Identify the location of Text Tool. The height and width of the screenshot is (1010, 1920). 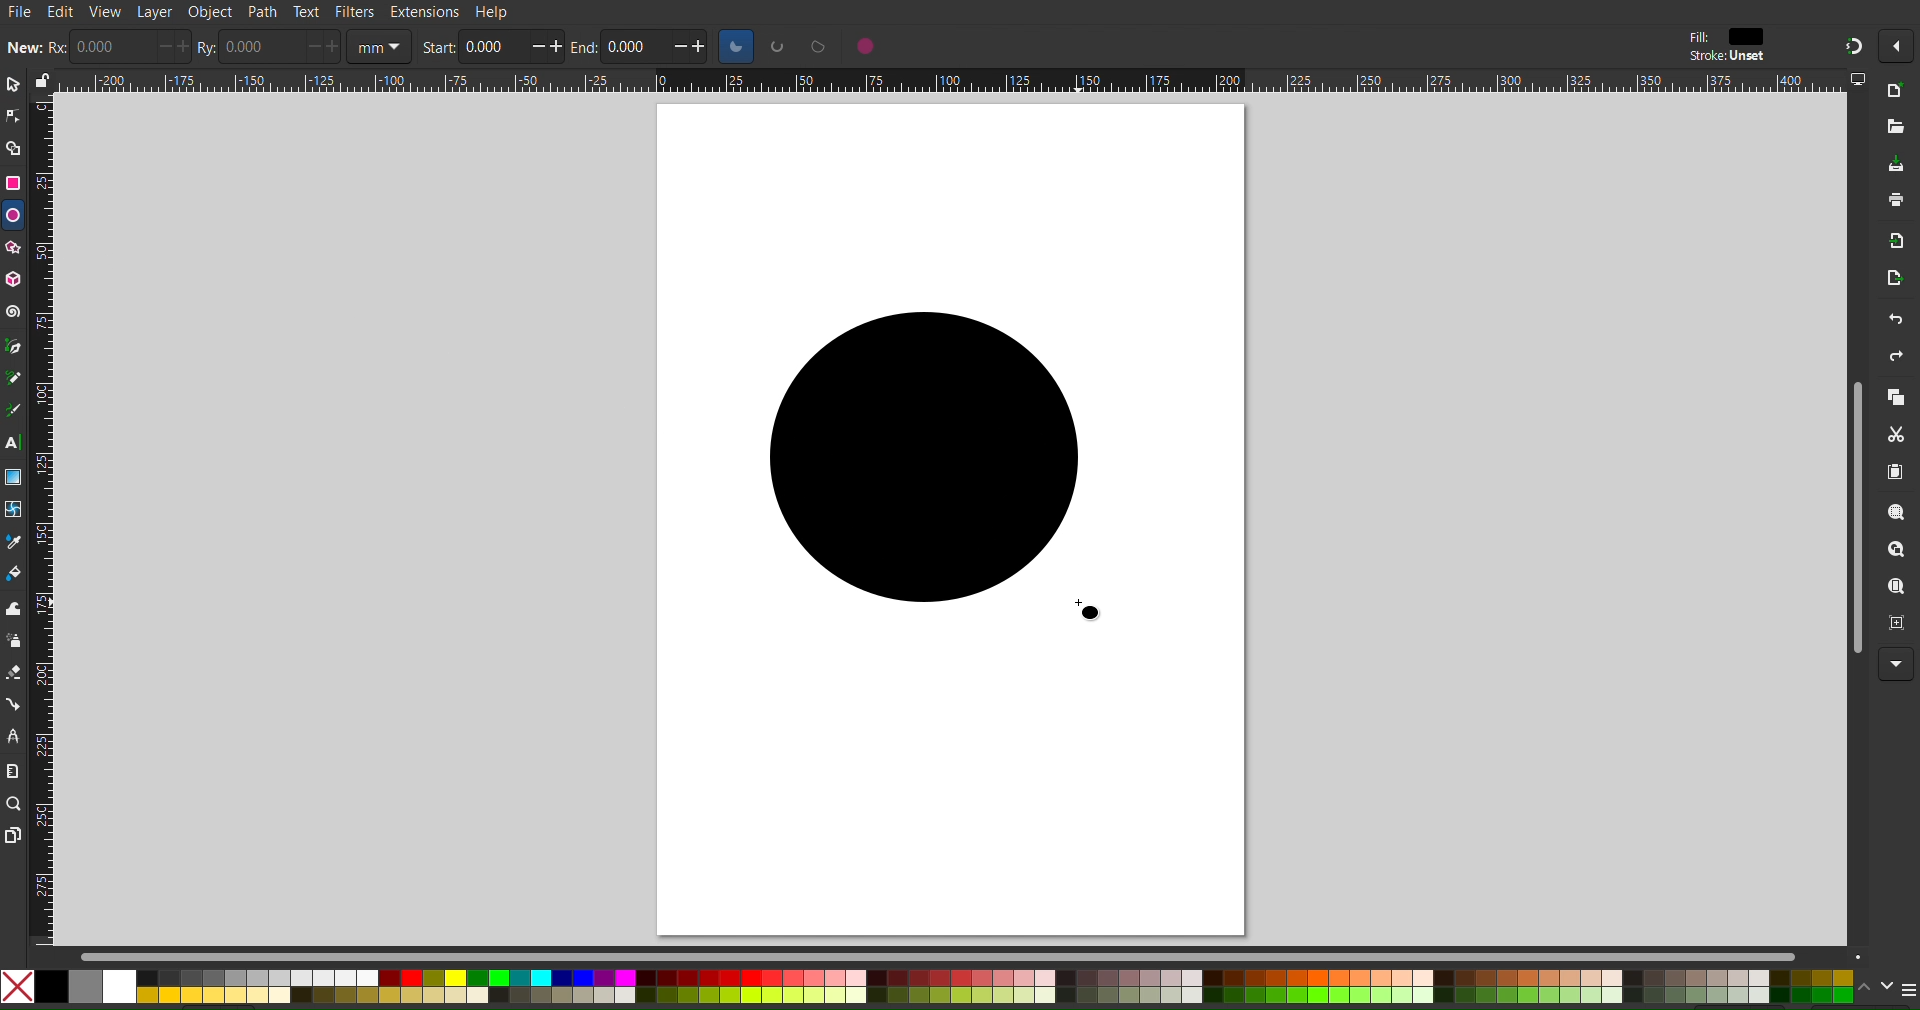
(14, 441).